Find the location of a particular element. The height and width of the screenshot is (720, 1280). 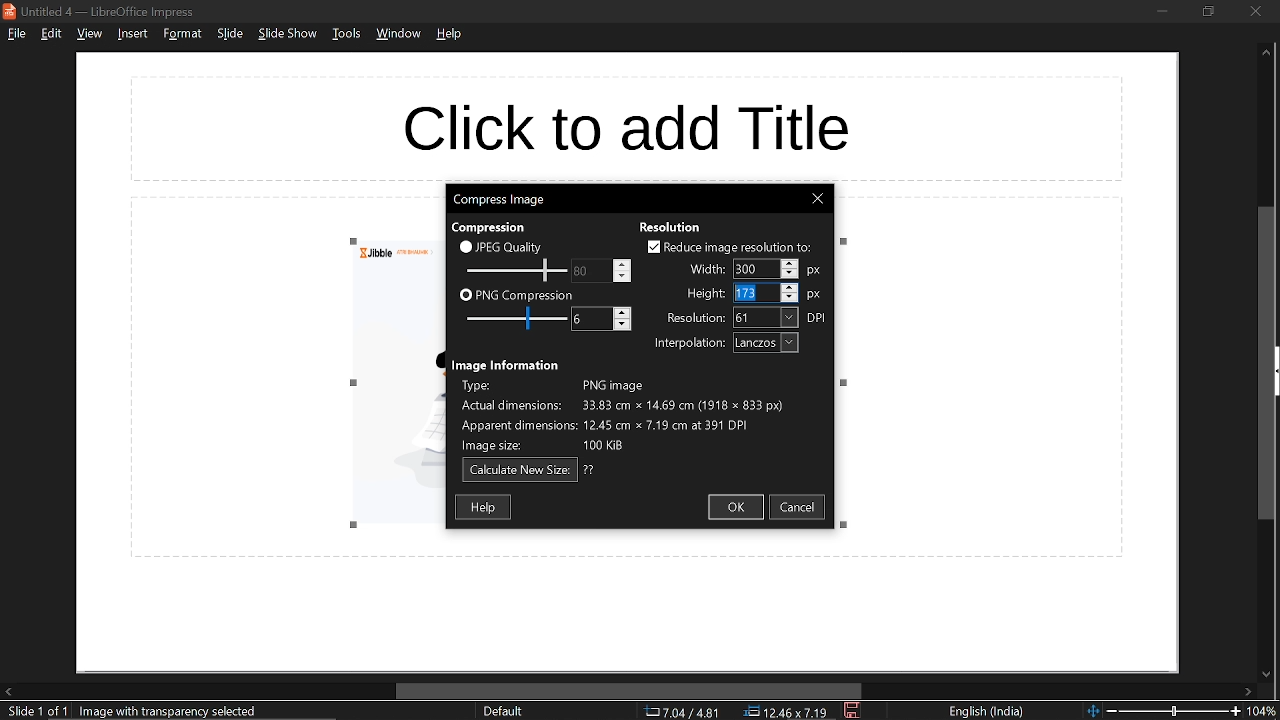

co-ordinate is located at coordinates (682, 712).